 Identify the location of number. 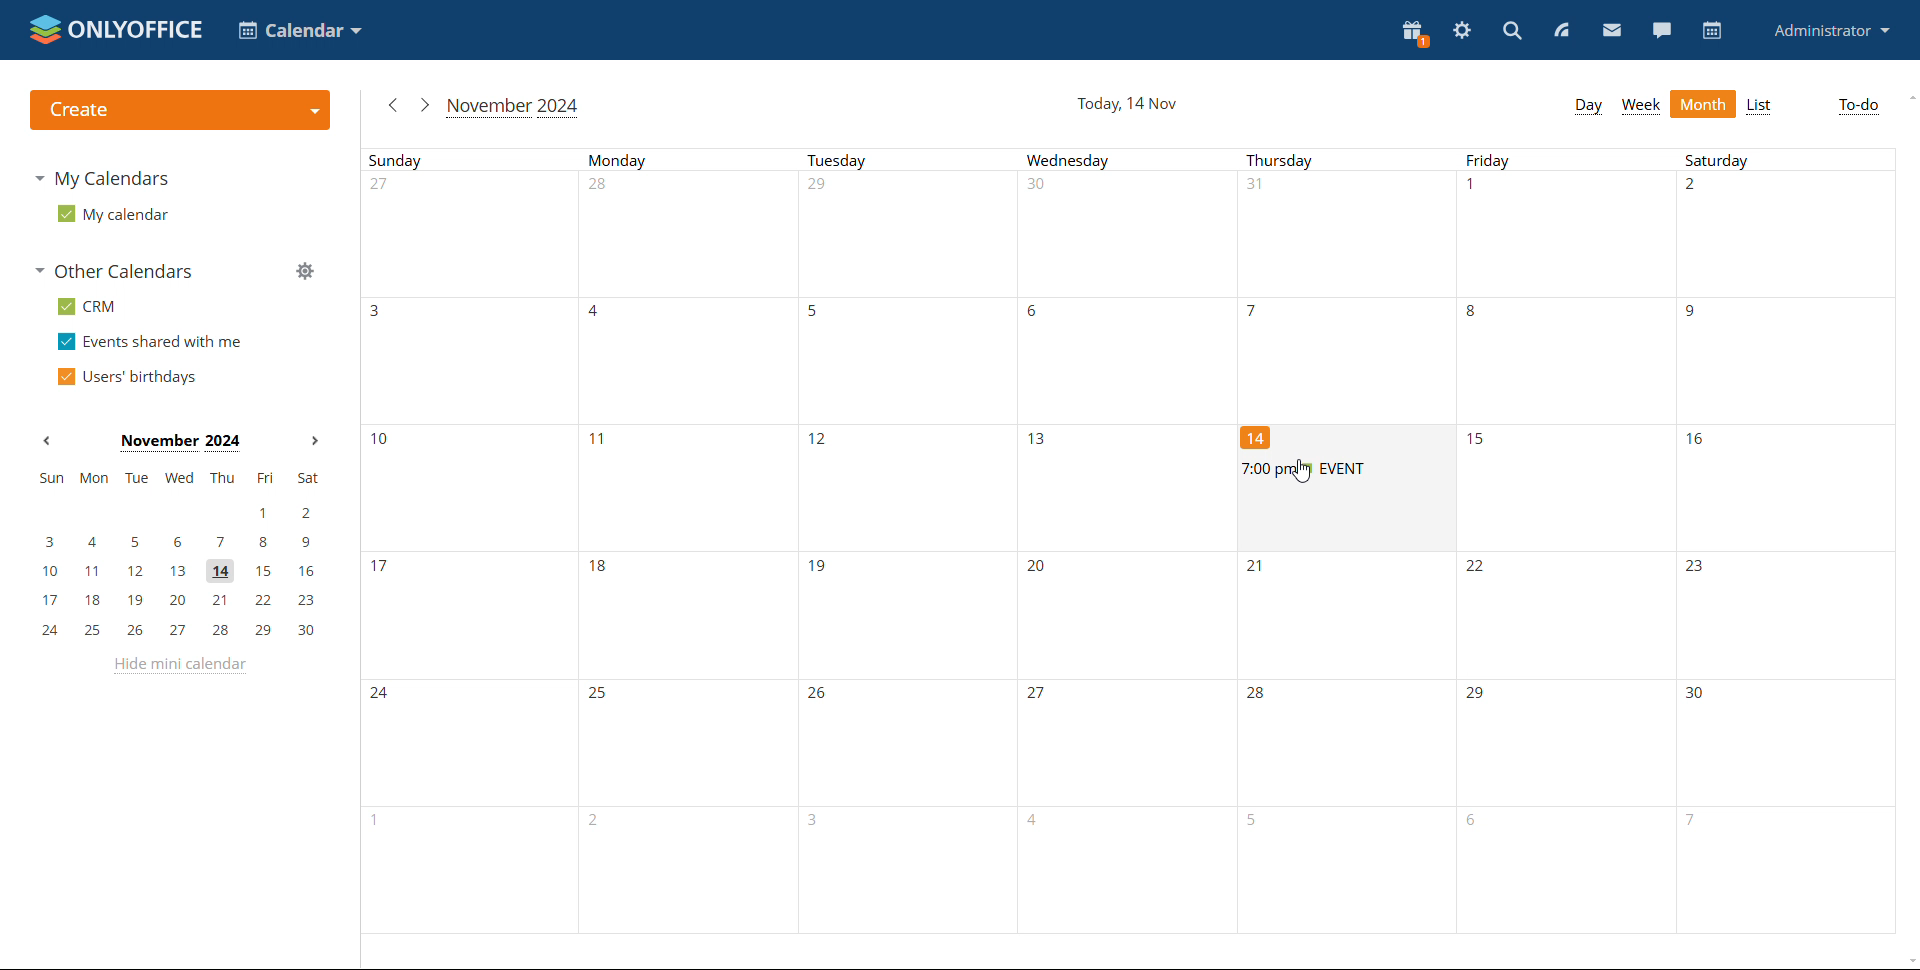
(389, 188).